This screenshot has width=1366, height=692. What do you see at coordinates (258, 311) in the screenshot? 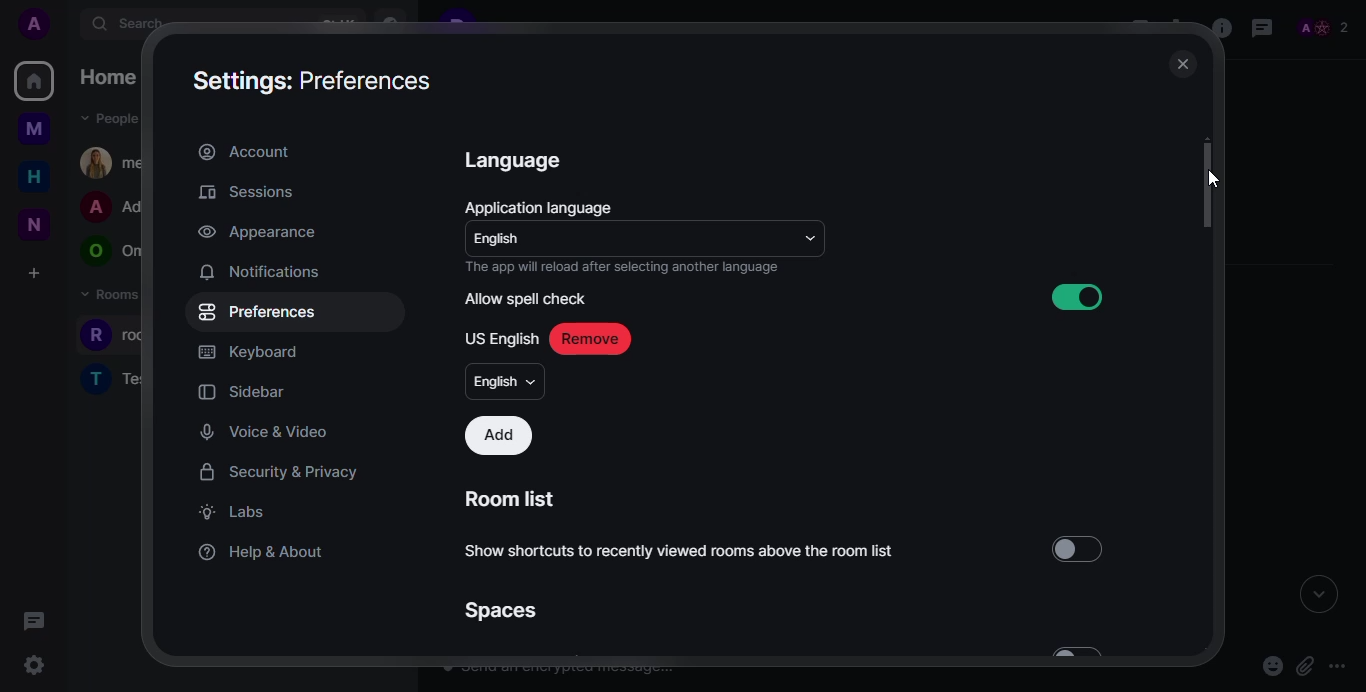
I see `preferences` at bounding box center [258, 311].